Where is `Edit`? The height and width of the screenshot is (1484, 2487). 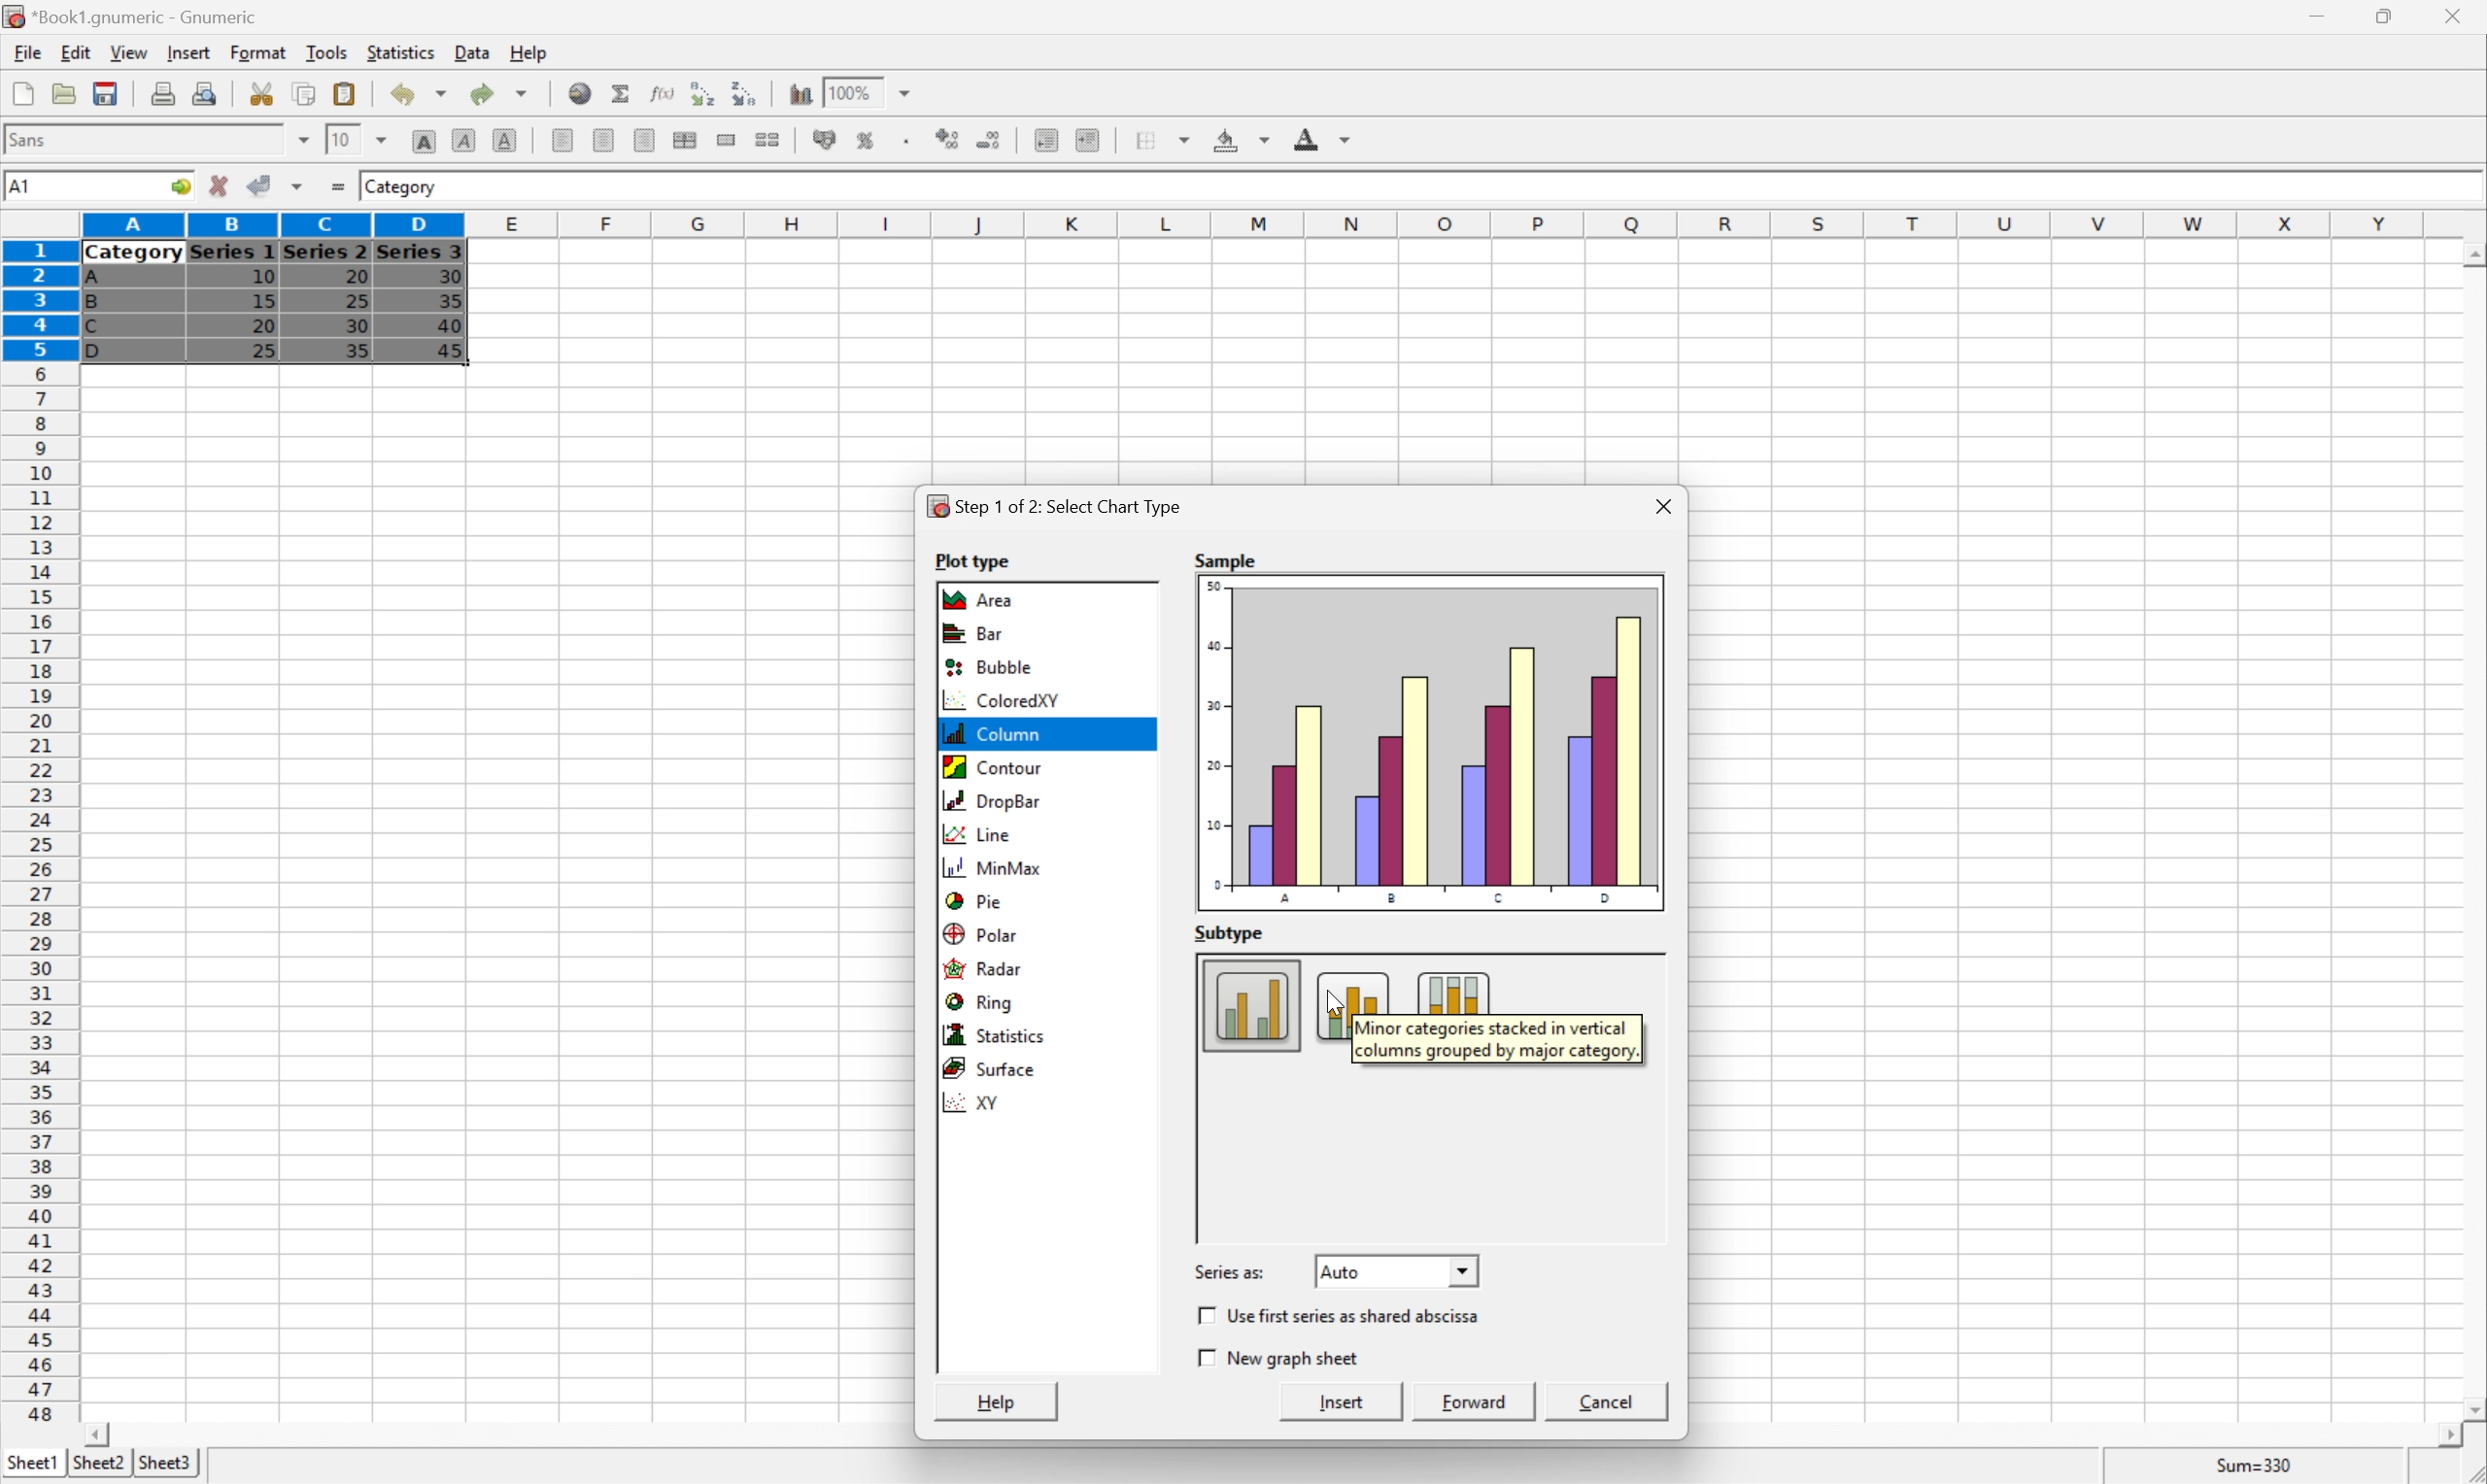
Edit is located at coordinates (76, 51).